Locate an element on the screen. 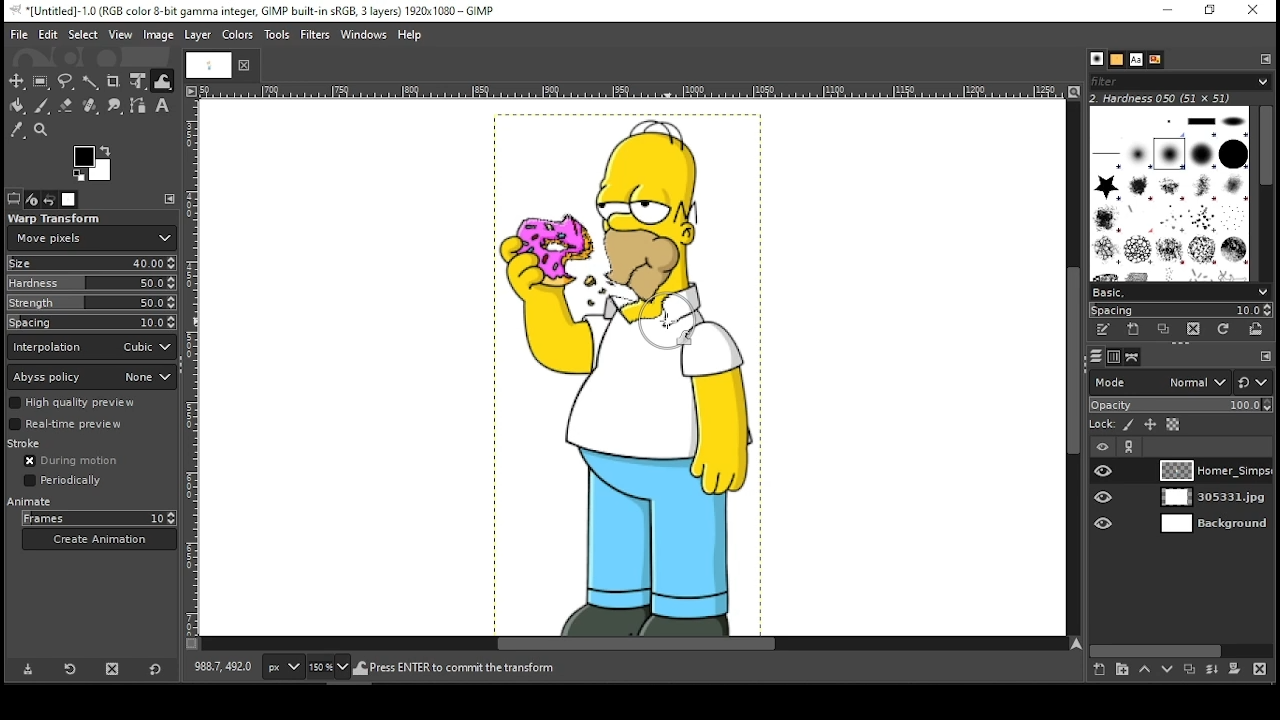  scroll bar is located at coordinates (1076, 369).